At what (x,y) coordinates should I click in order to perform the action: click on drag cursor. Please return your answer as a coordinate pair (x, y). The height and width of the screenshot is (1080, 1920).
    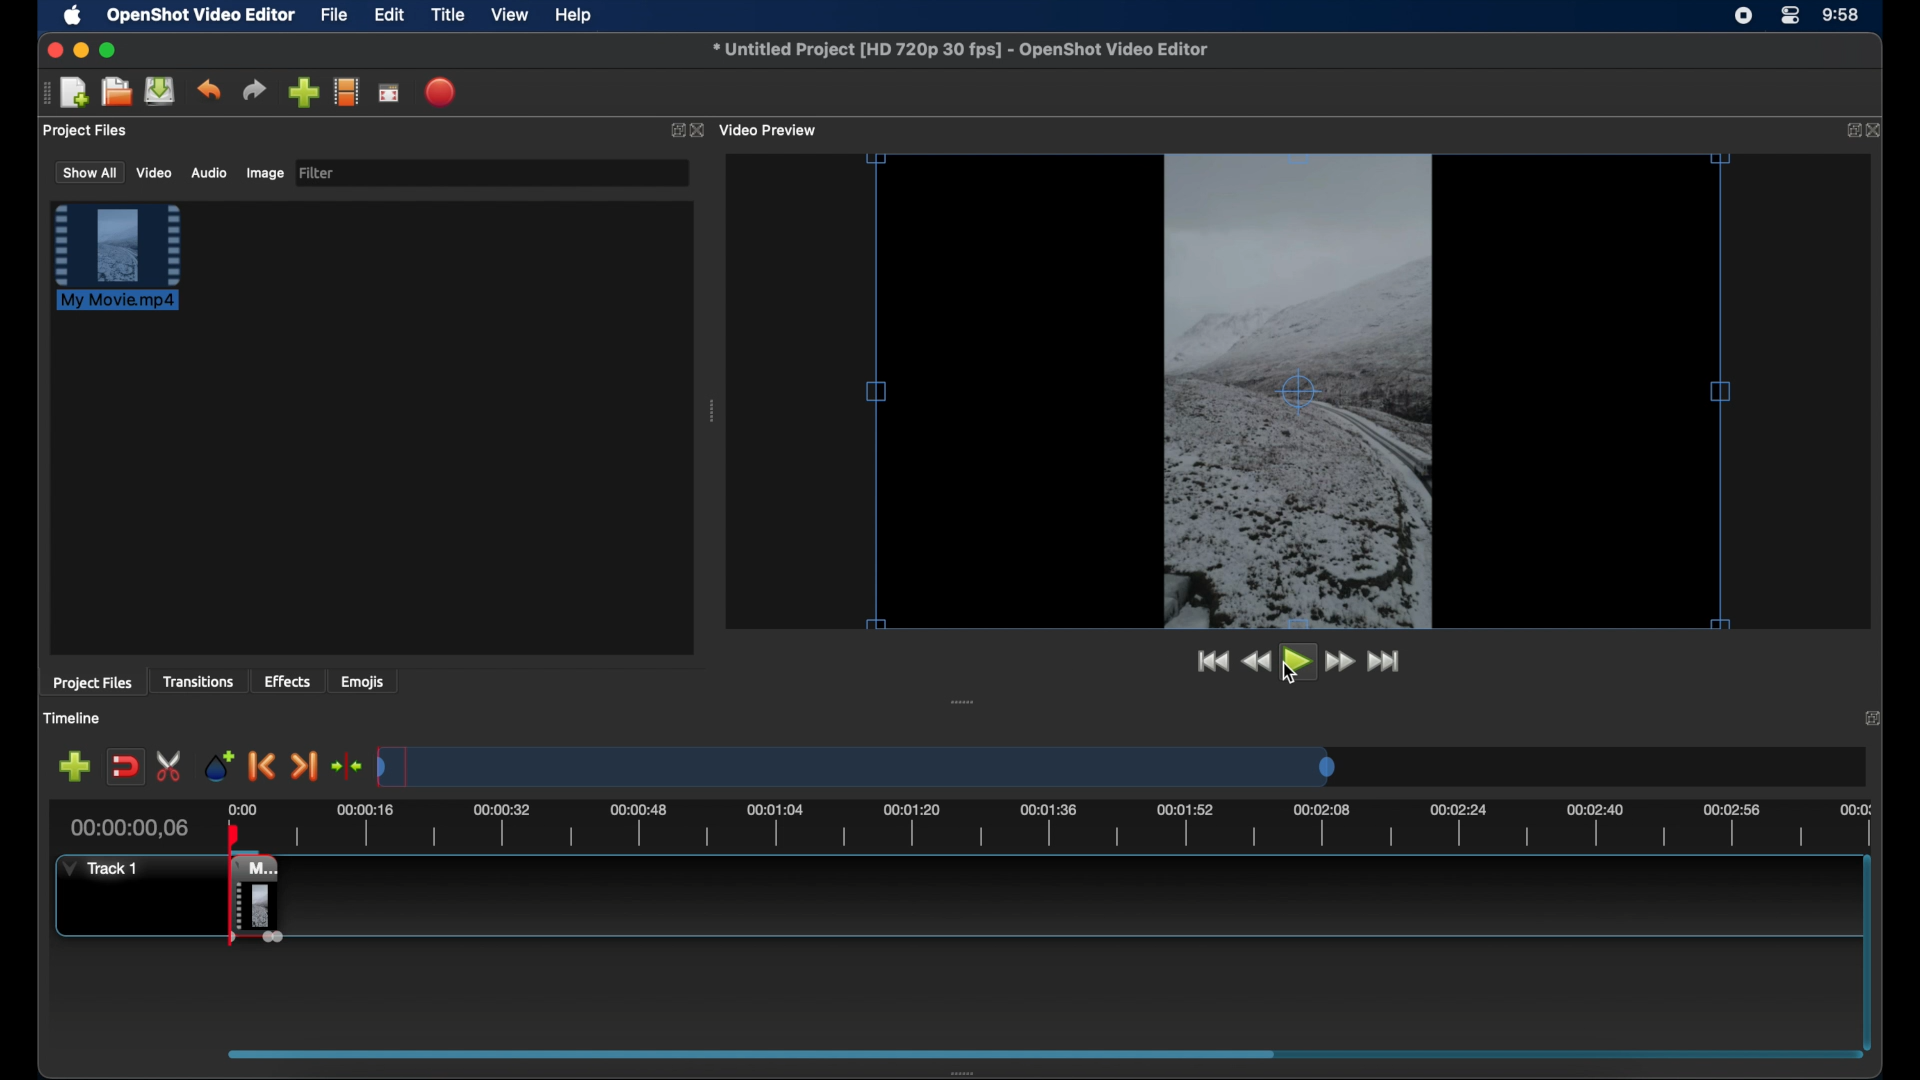
    Looking at the image, I should click on (236, 897).